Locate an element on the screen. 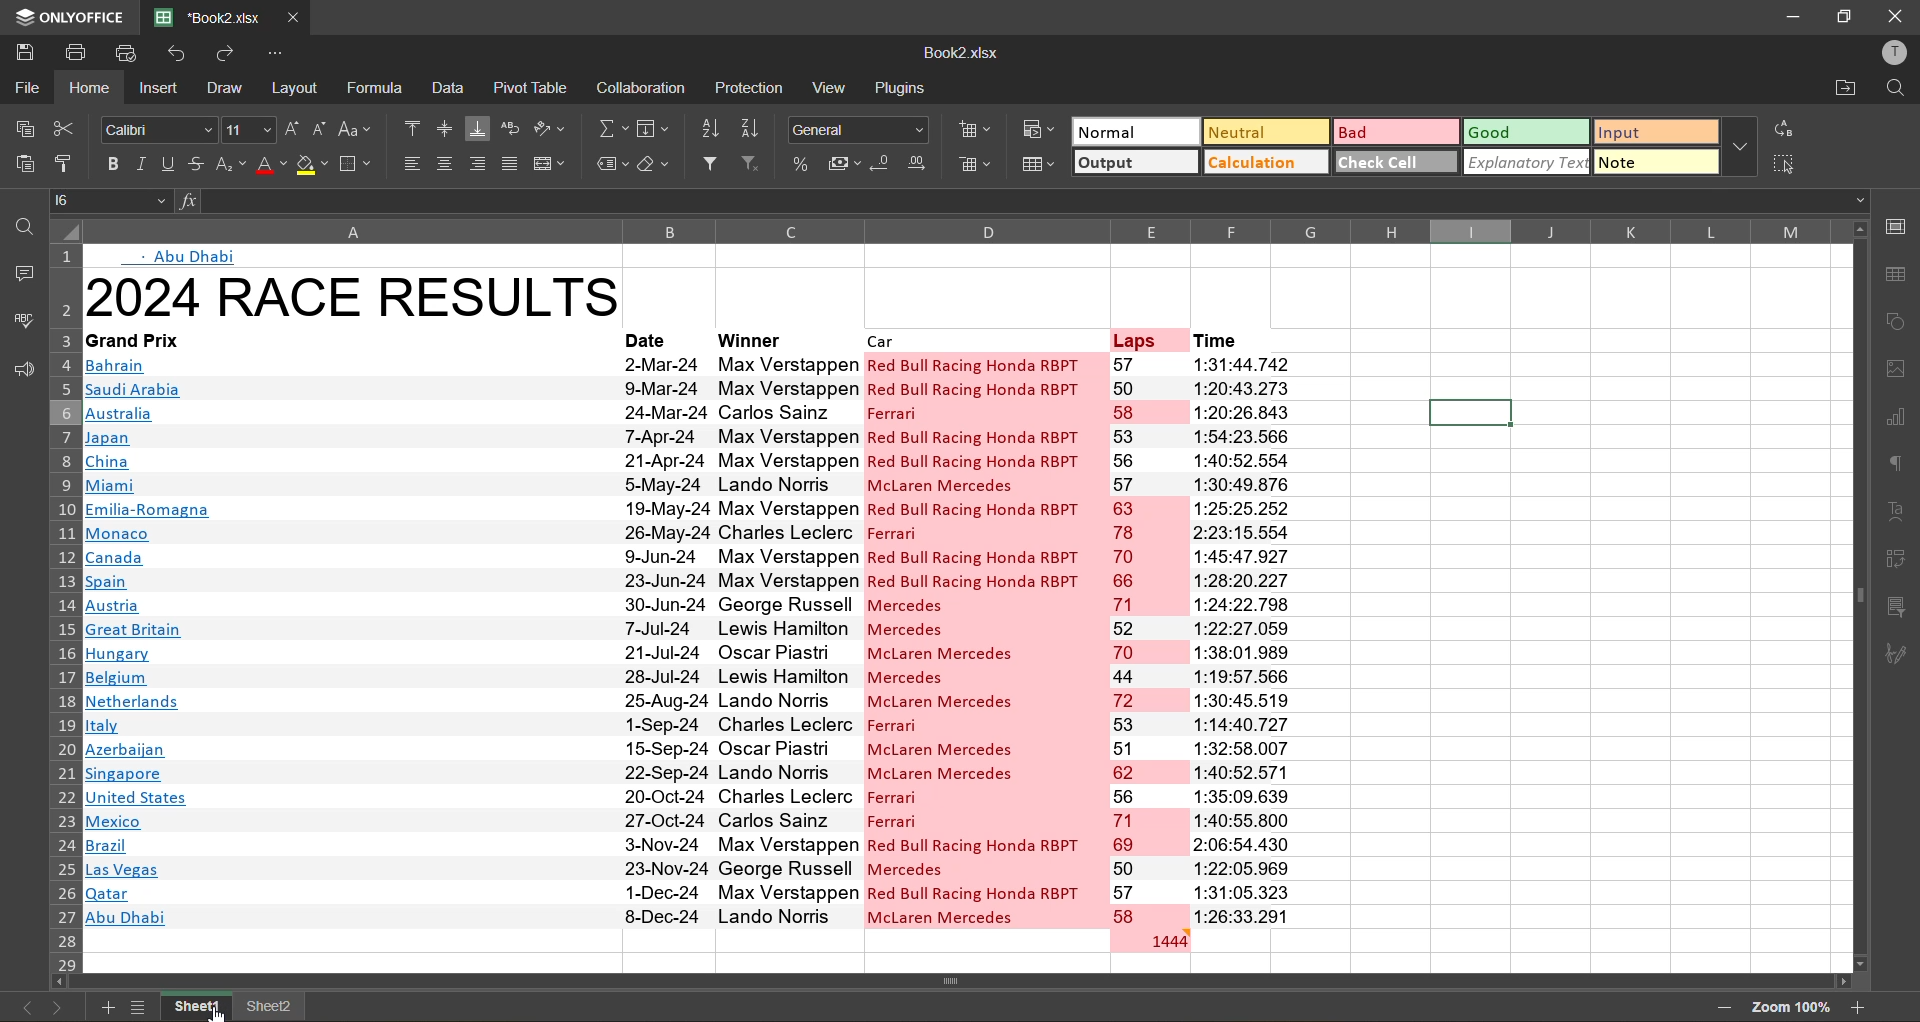 Image resolution: width=1920 pixels, height=1022 pixels. column names is located at coordinates (961, 227).